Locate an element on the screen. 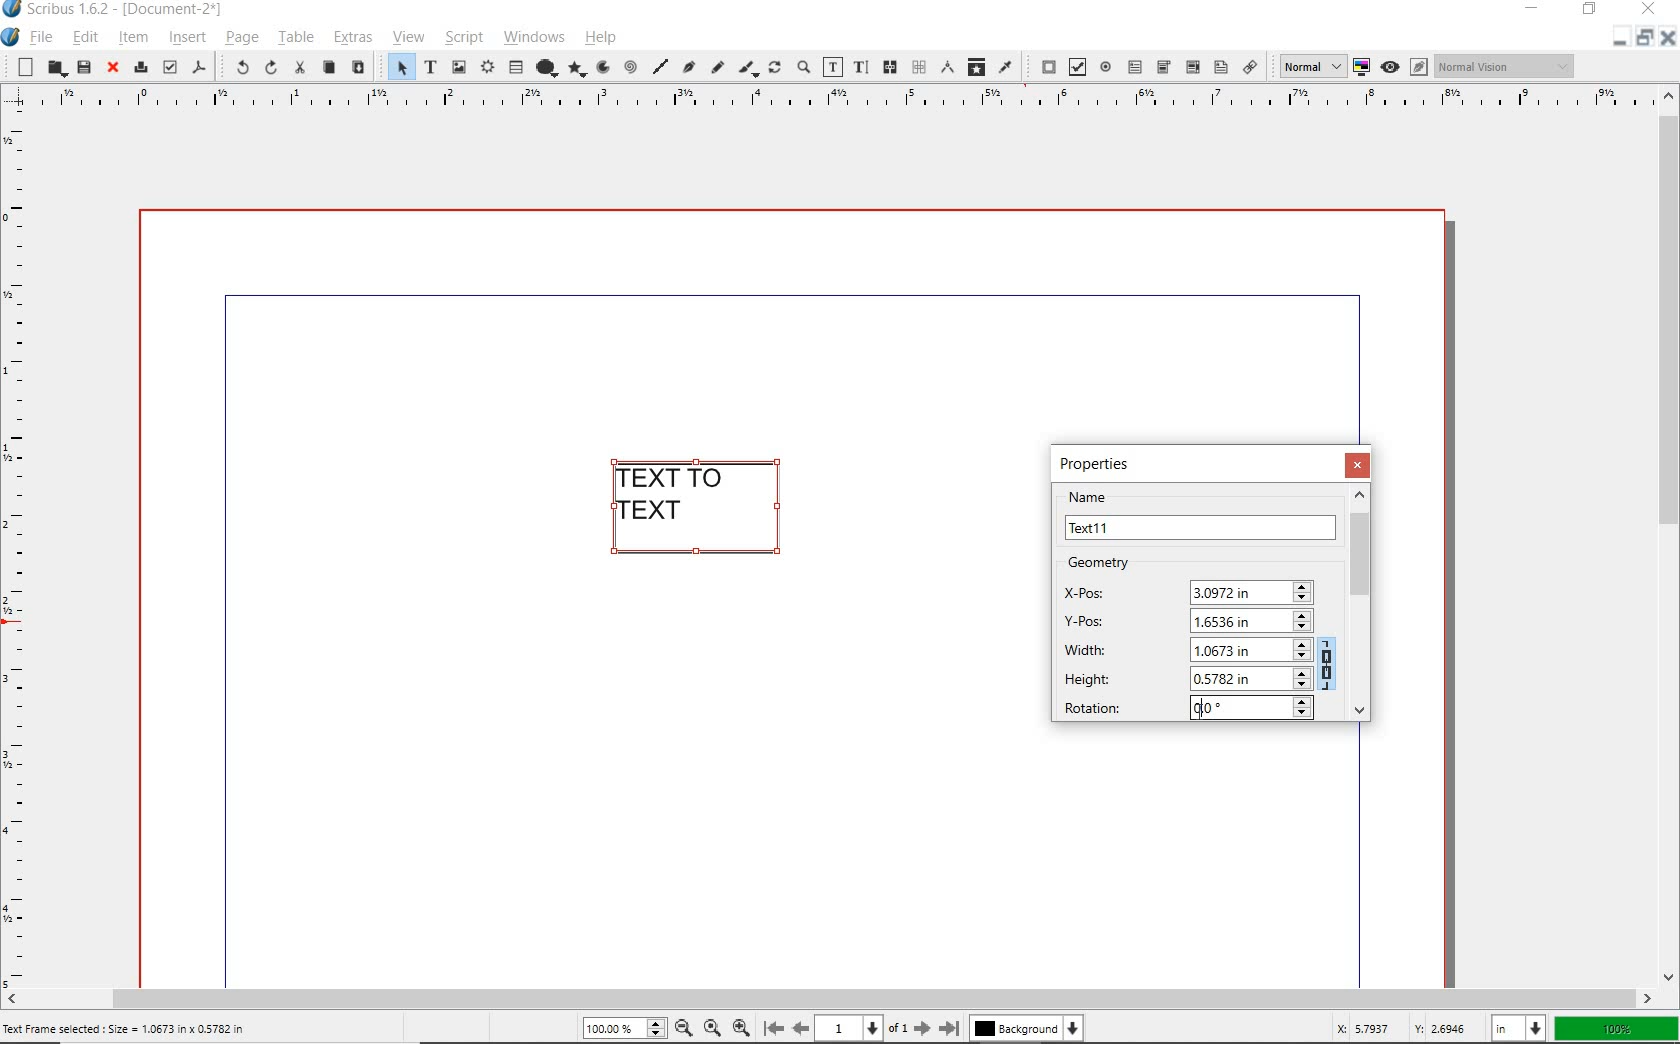 Image resolution: width=1680 pixels, height=1044 pixels. Y-POS is located at coordinates (1183, 619).